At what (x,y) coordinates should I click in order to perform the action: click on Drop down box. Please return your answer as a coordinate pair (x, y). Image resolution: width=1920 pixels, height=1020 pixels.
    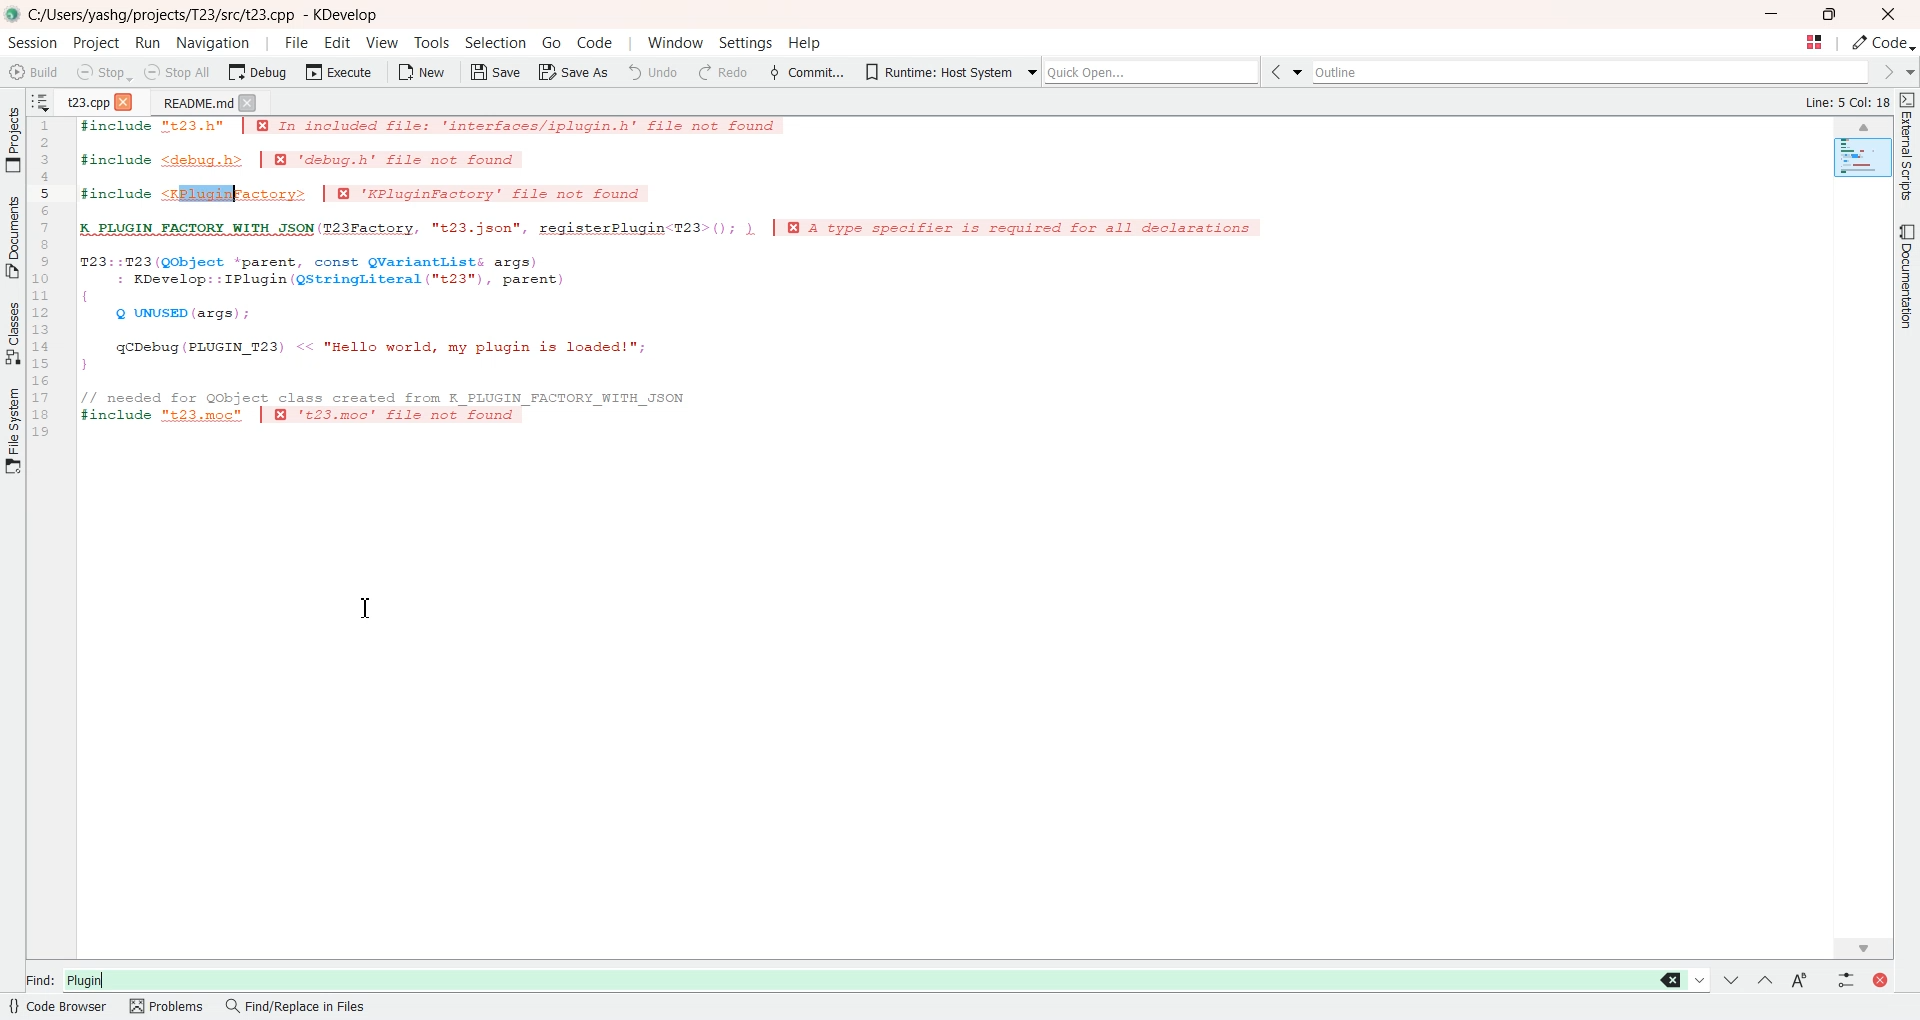
    Looking at the image, I should click on (1302, 73).